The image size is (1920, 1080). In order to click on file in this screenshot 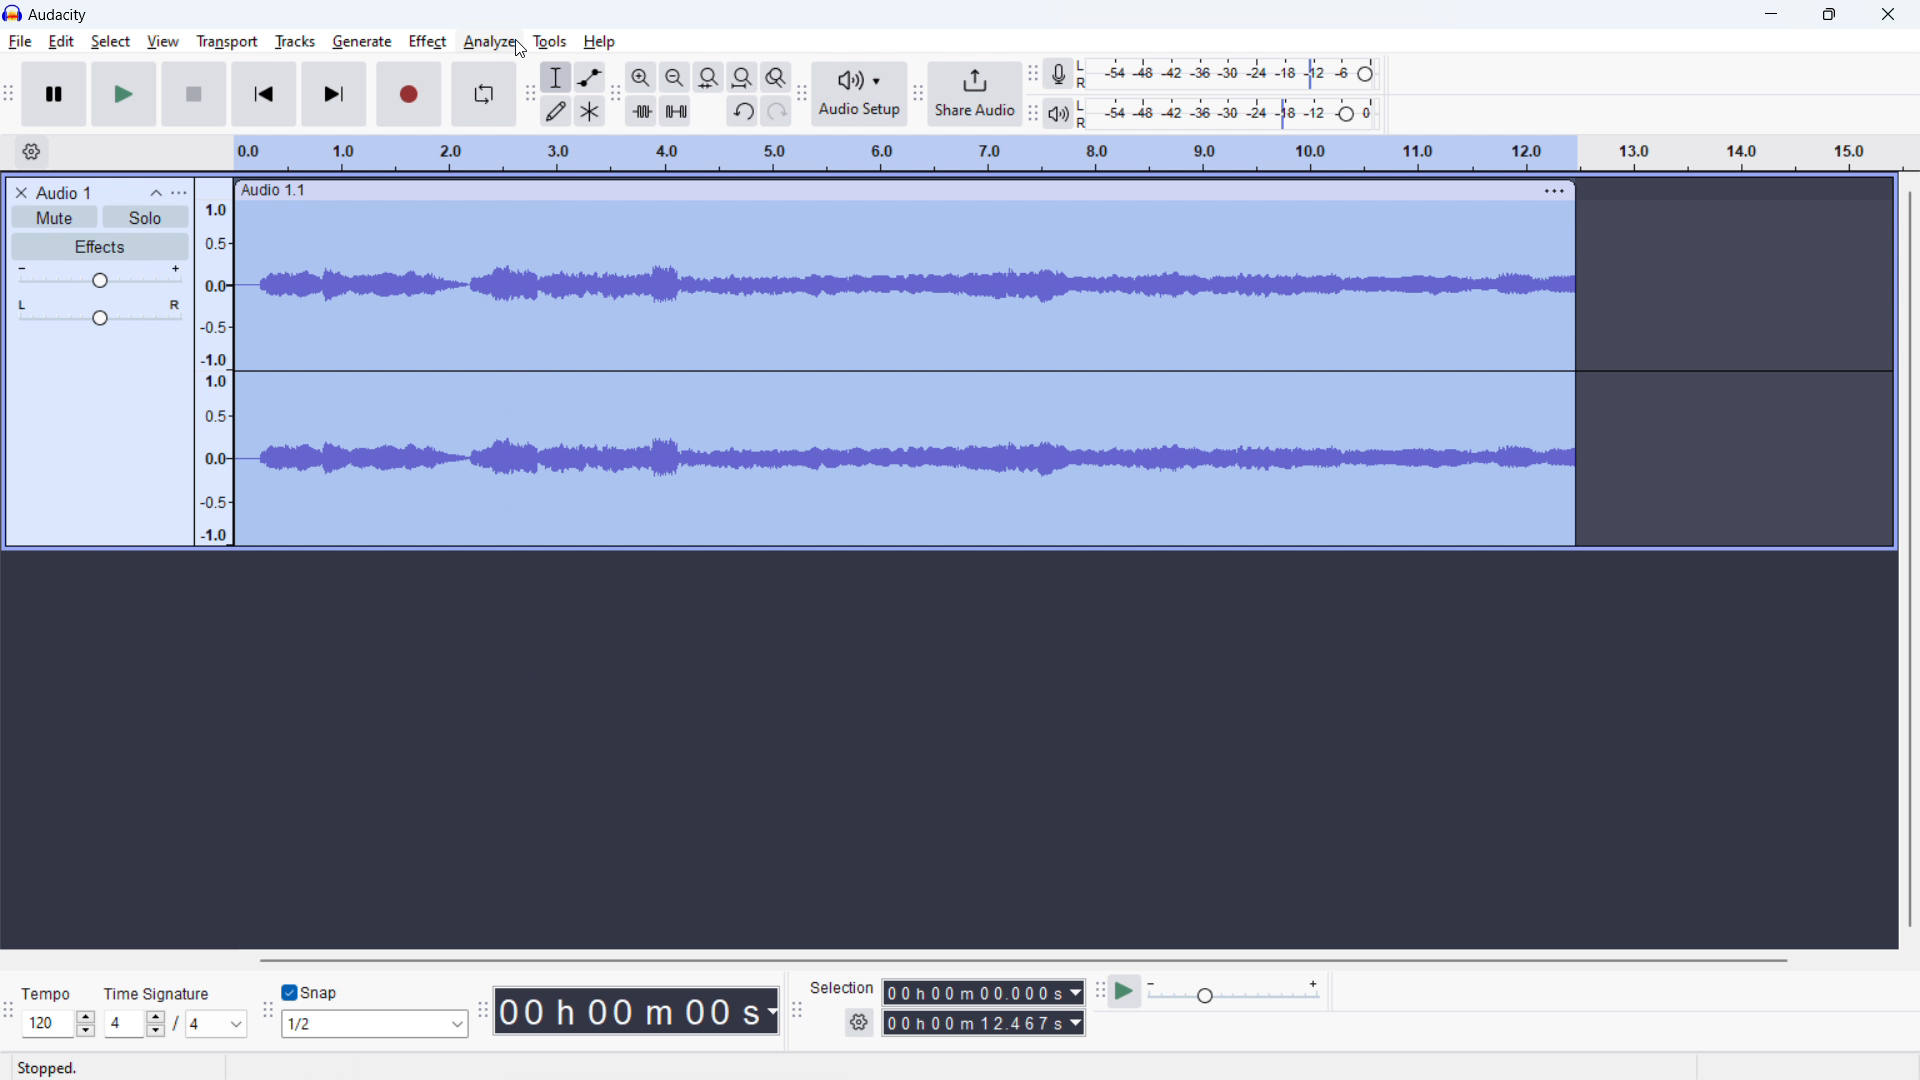, I will do `click(21, 42)`.